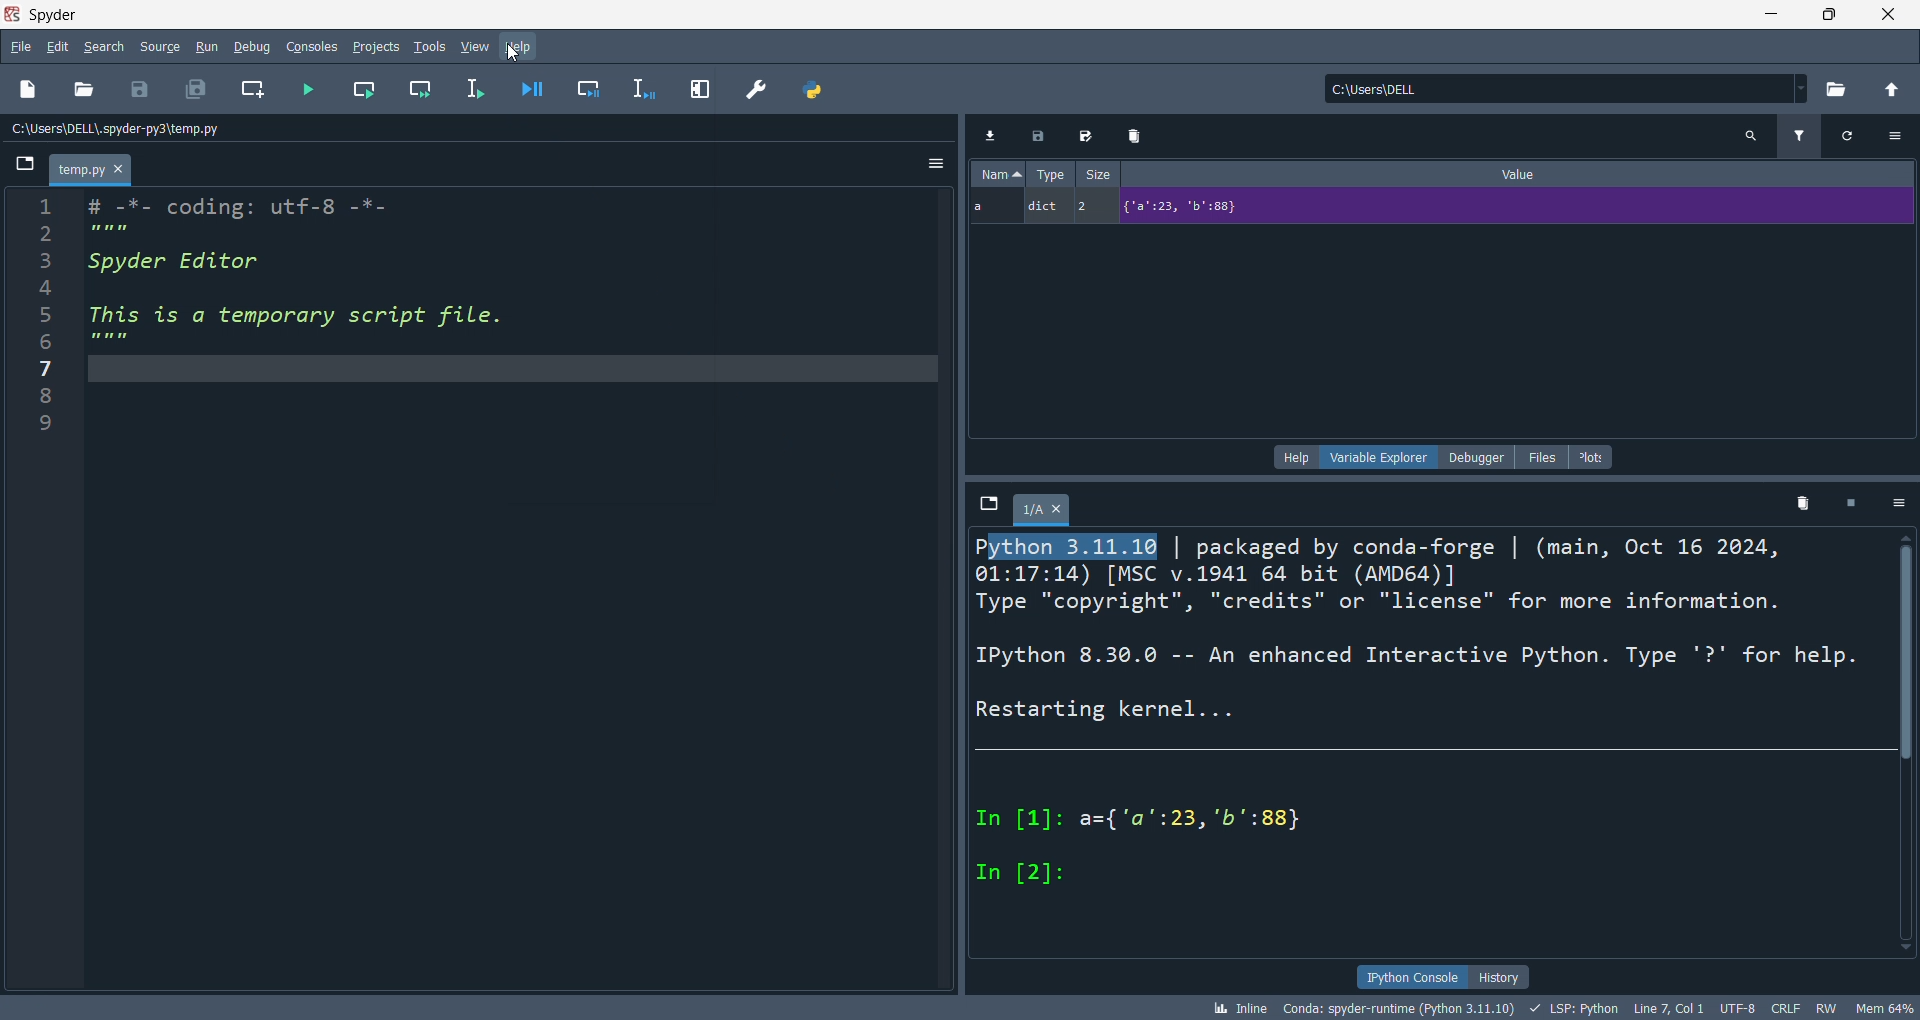  I want to click on Python 3.11.10 | packaged by conda-forge | (main, Oct 16 2024,
01:17:14) [MSC v.1941 64 bit (AMD64)]

Type "copyright", "credits" or "license" for more information.
IPython 8.30.0 -- An enhanced Interactive Python. Type '?' for help.
Restarting kernel...

In [1]: a={'a":23, 'b':88}

In [2]:, so click(1421, 714).